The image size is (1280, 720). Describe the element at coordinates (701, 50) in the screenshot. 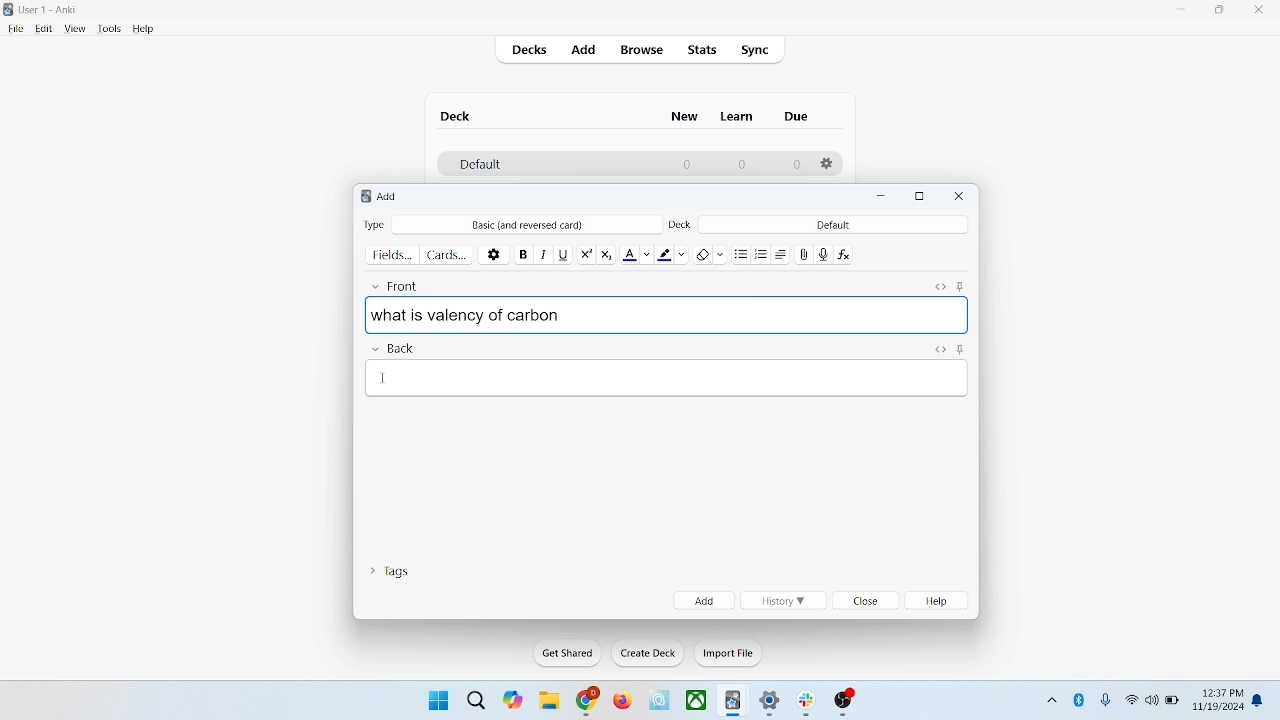

I see `stats` at that location.